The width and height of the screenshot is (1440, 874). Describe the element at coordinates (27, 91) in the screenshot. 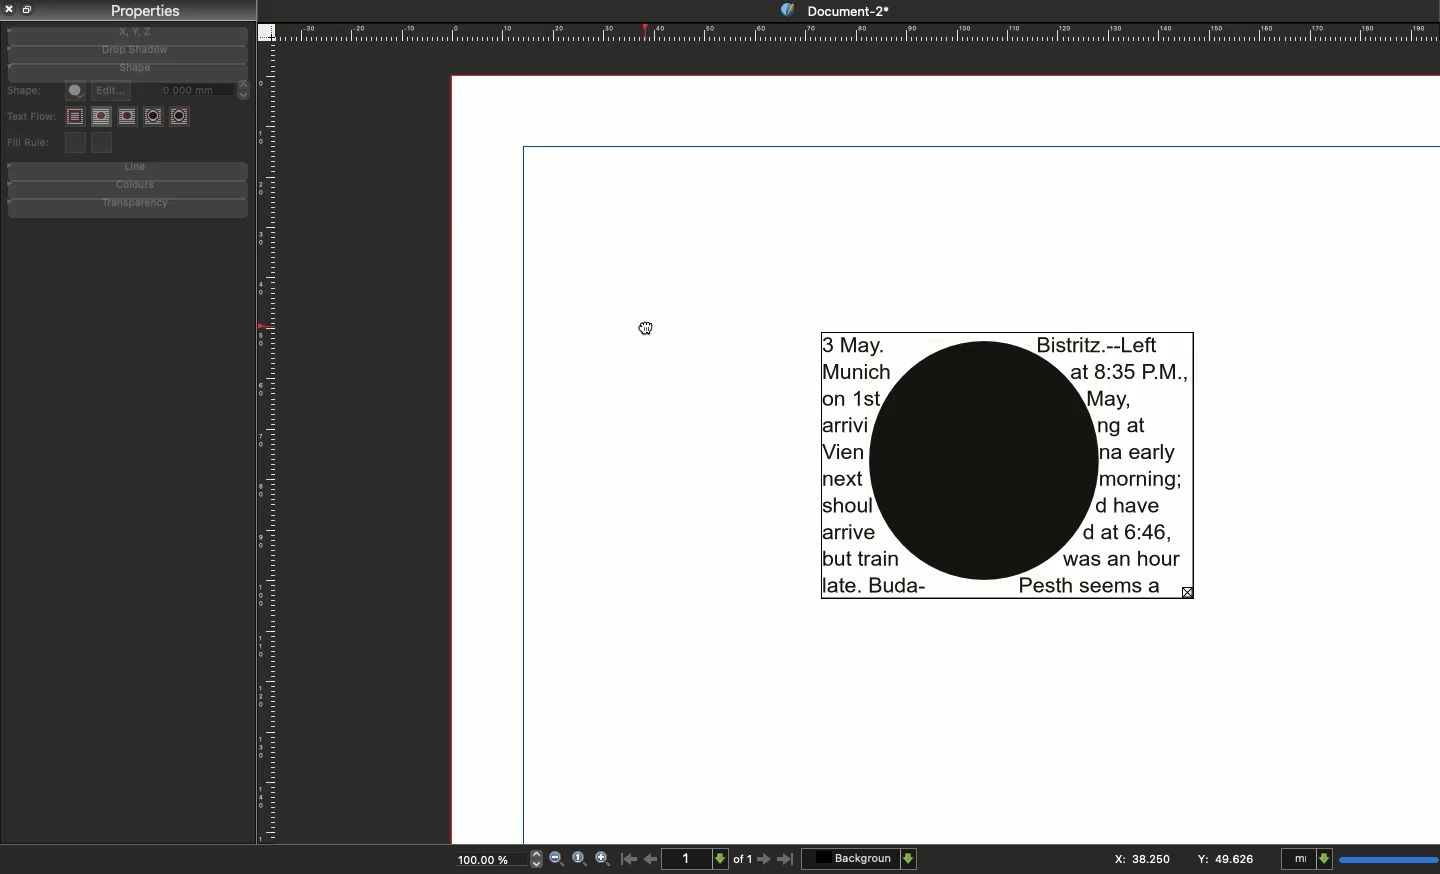

I see `Shape` at that location.